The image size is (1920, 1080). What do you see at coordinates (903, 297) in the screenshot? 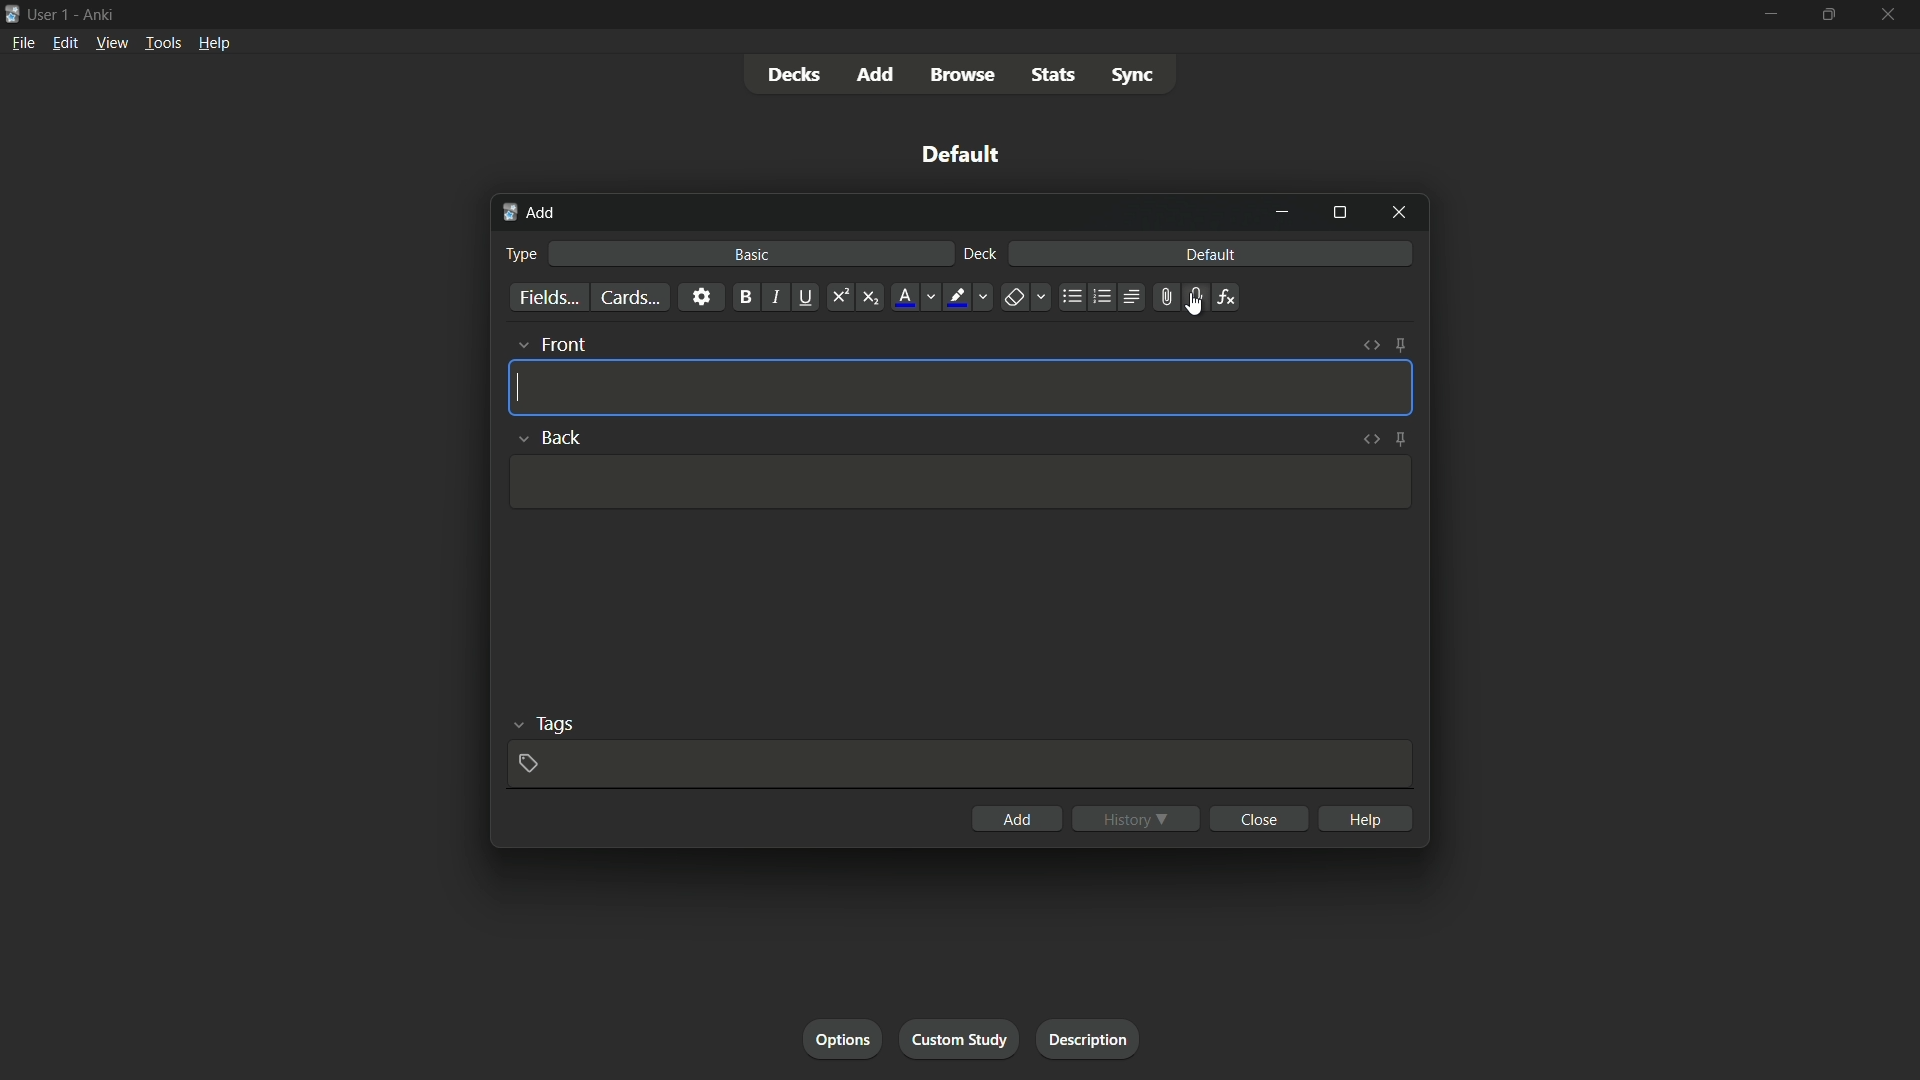
I see `font color` at bounding box center [903, 297].